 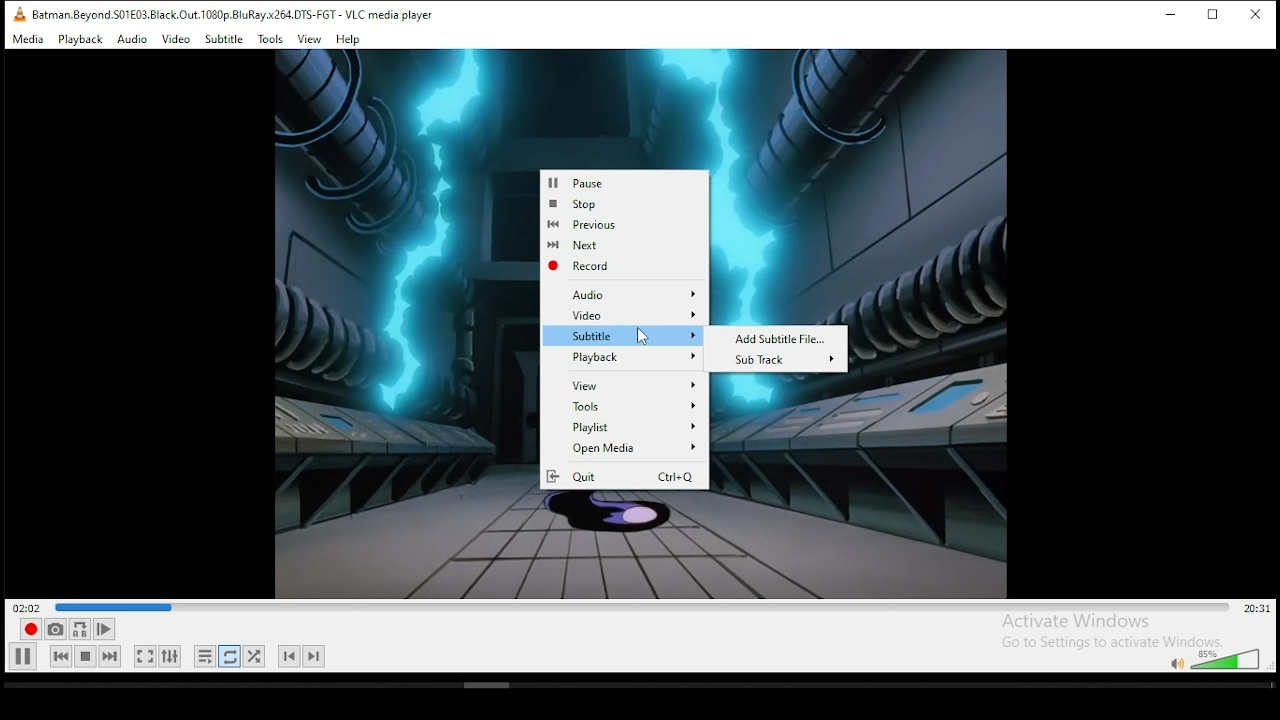 What do you see at coordinates (289, 656) in the screenshot?
I see `previous chapter` at bounding box center [289, 656].